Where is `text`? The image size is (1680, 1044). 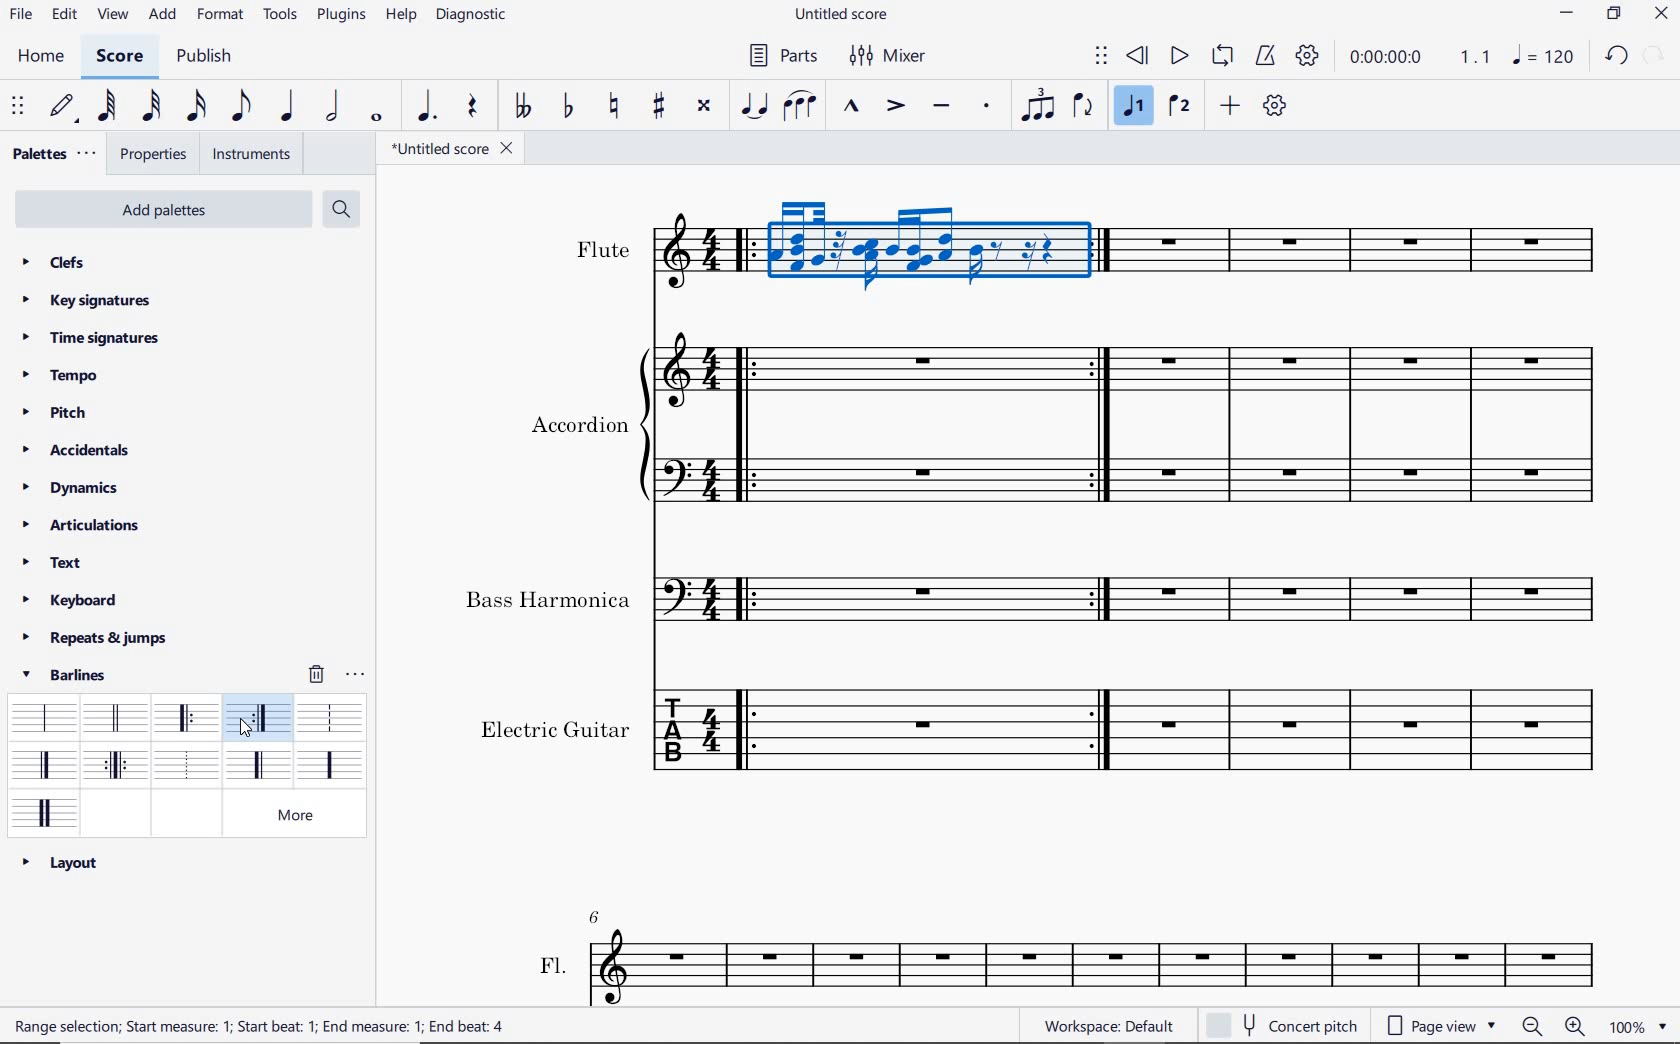
text is located at coordinates (579, 423).